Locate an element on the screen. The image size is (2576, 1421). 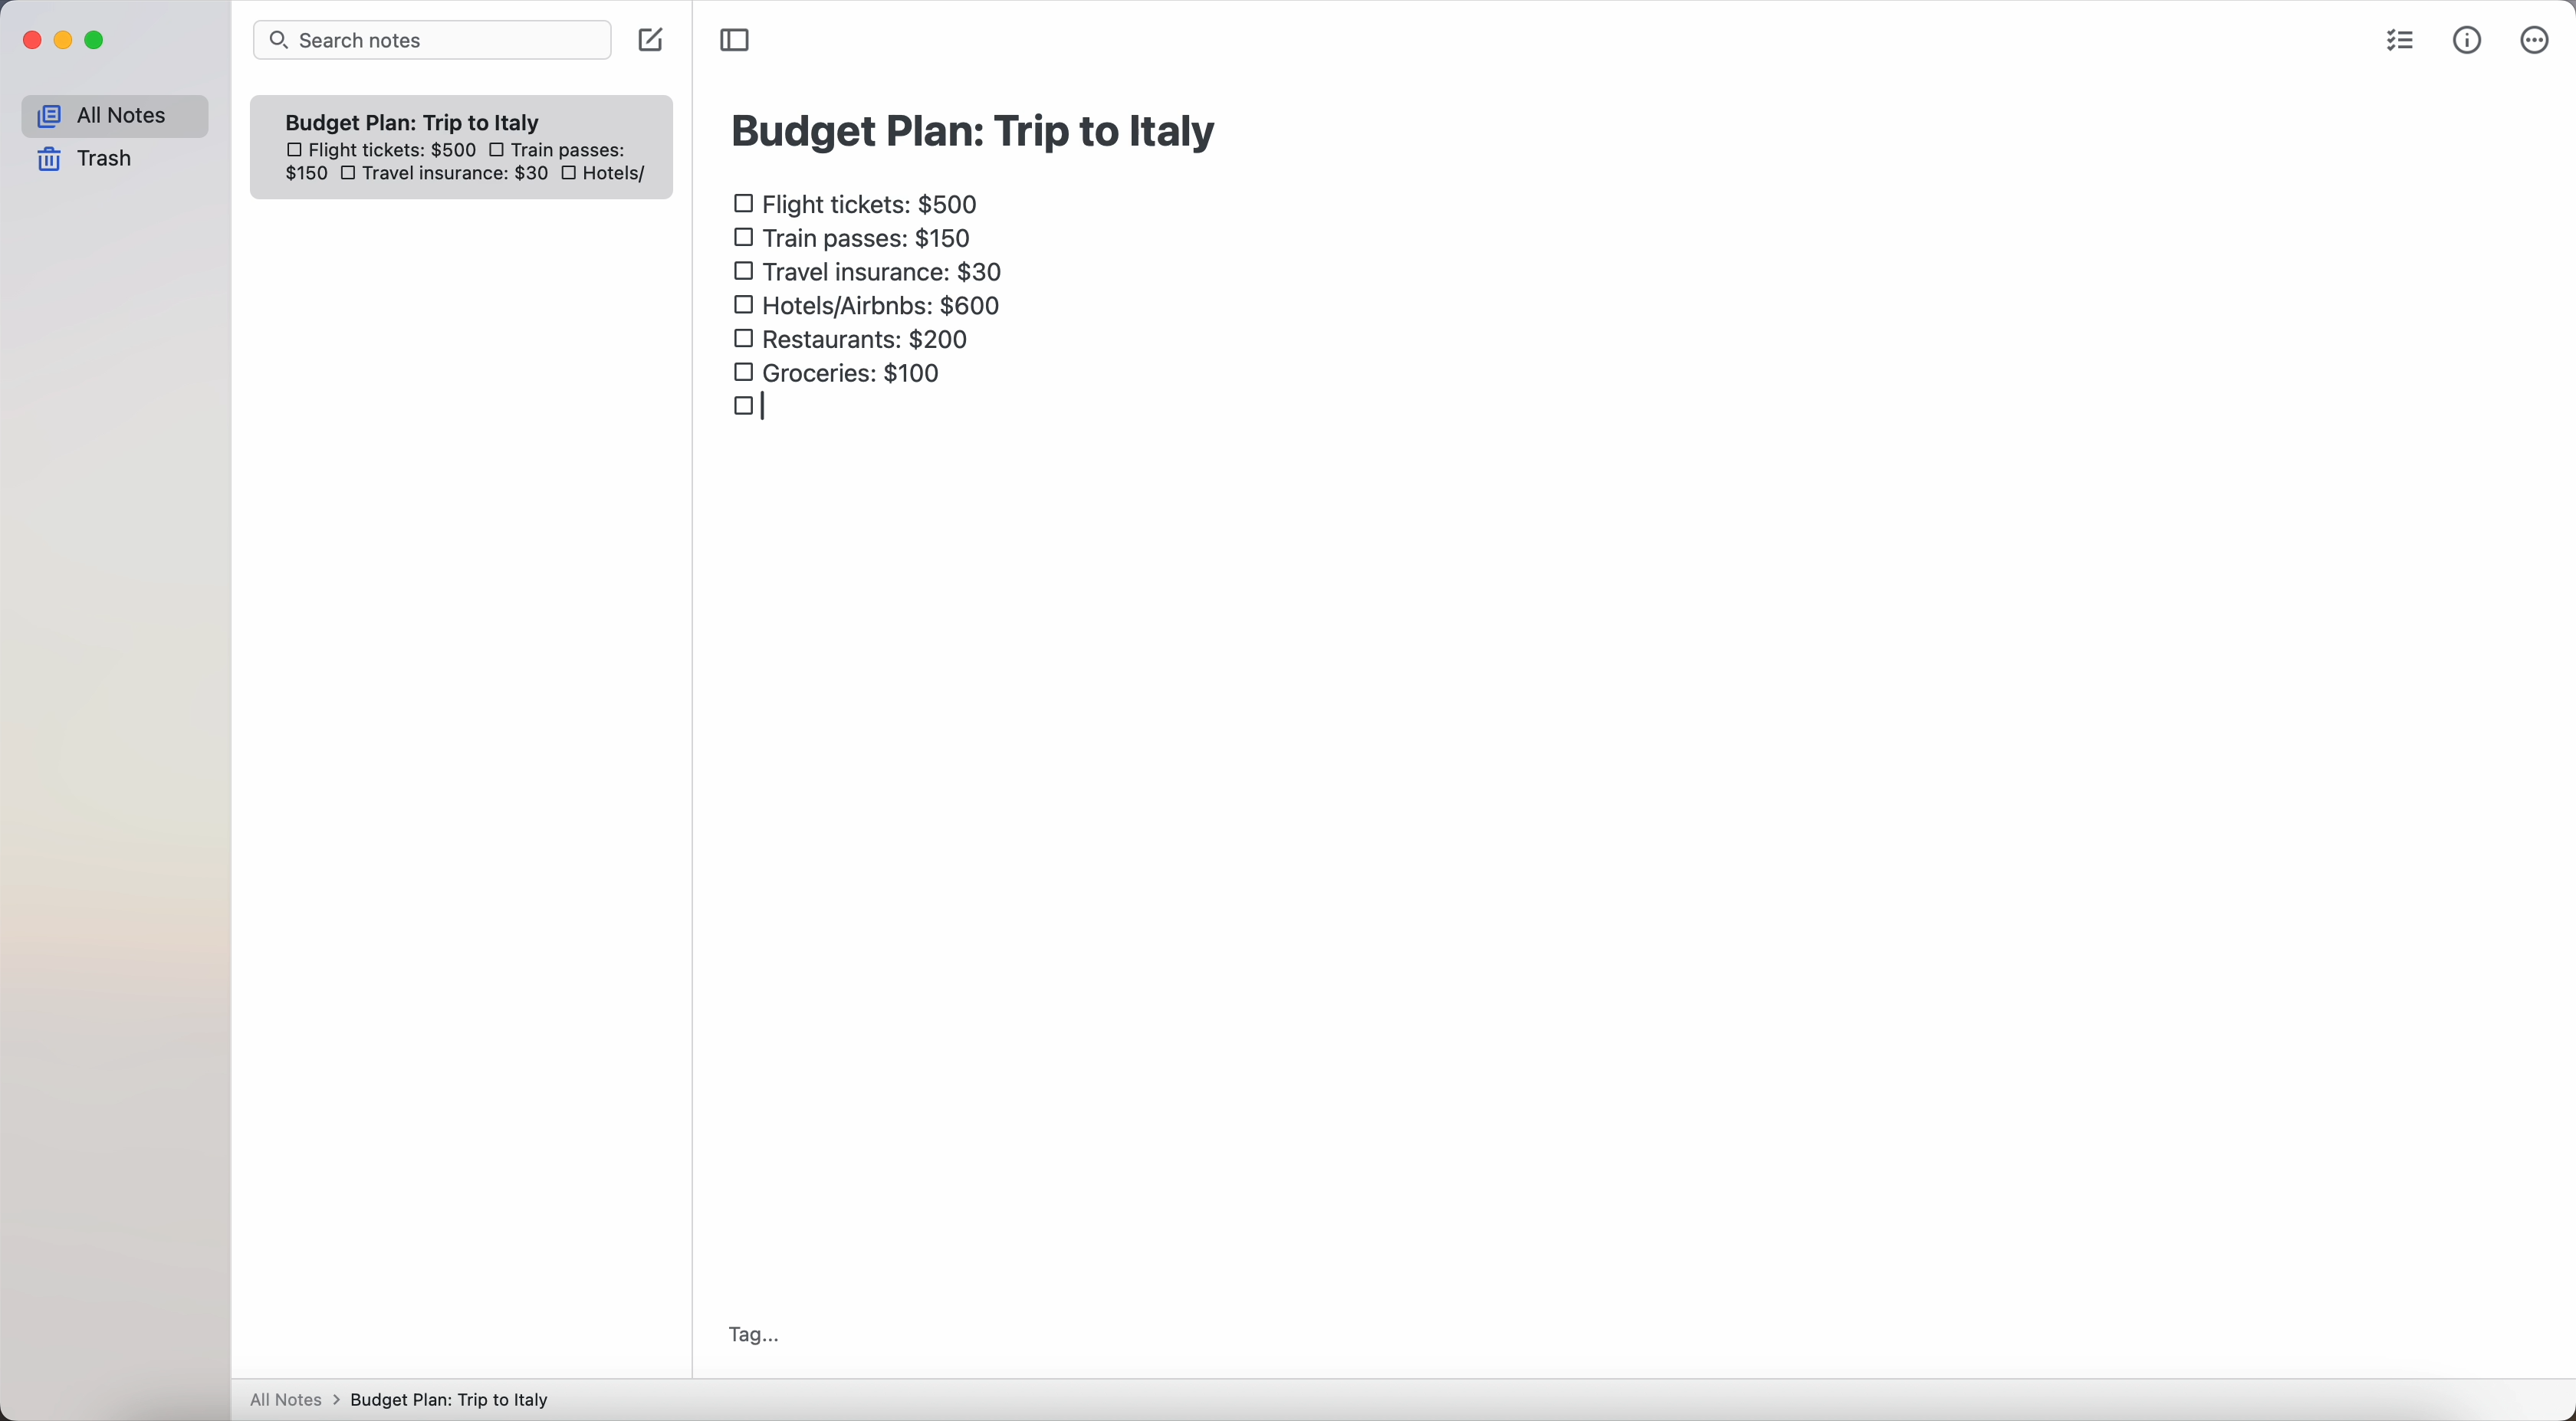
All notes > Budget Plan: Trip to Italy is located at coordinates (409, 1399).